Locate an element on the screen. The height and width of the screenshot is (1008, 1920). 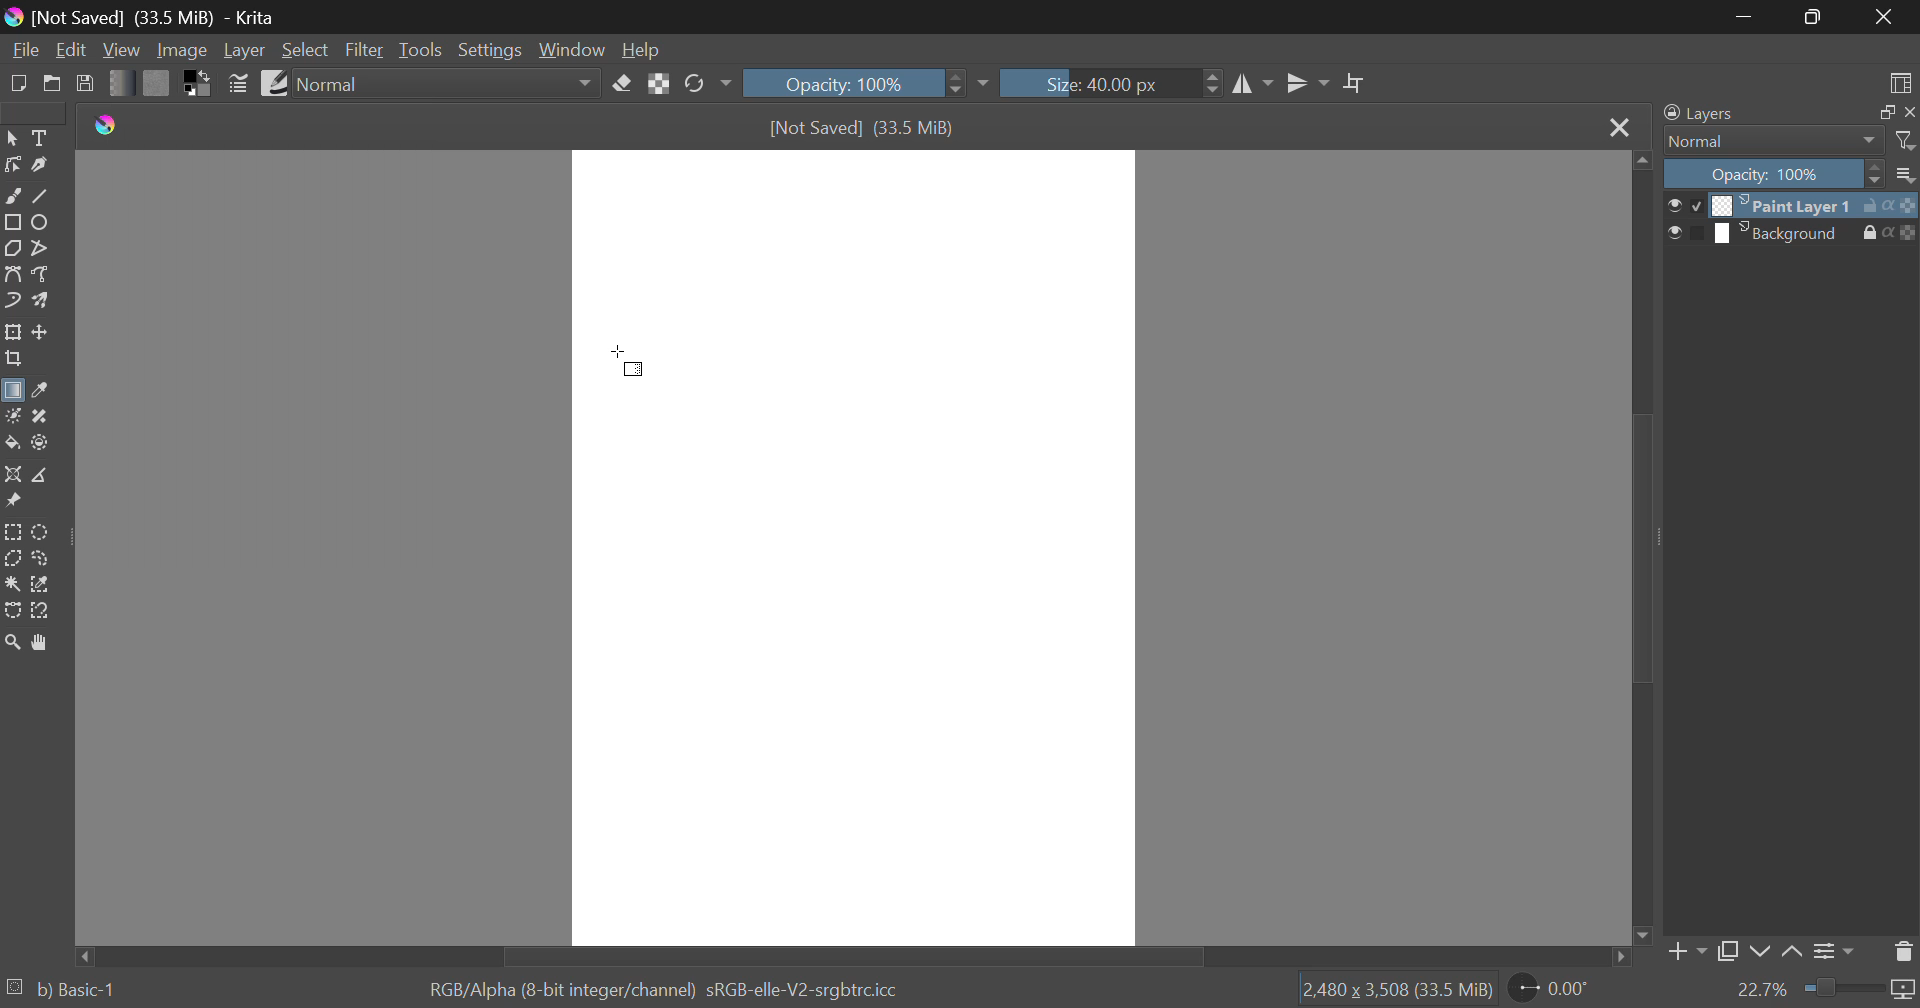
Polygon is located at coordinates (12, 247).